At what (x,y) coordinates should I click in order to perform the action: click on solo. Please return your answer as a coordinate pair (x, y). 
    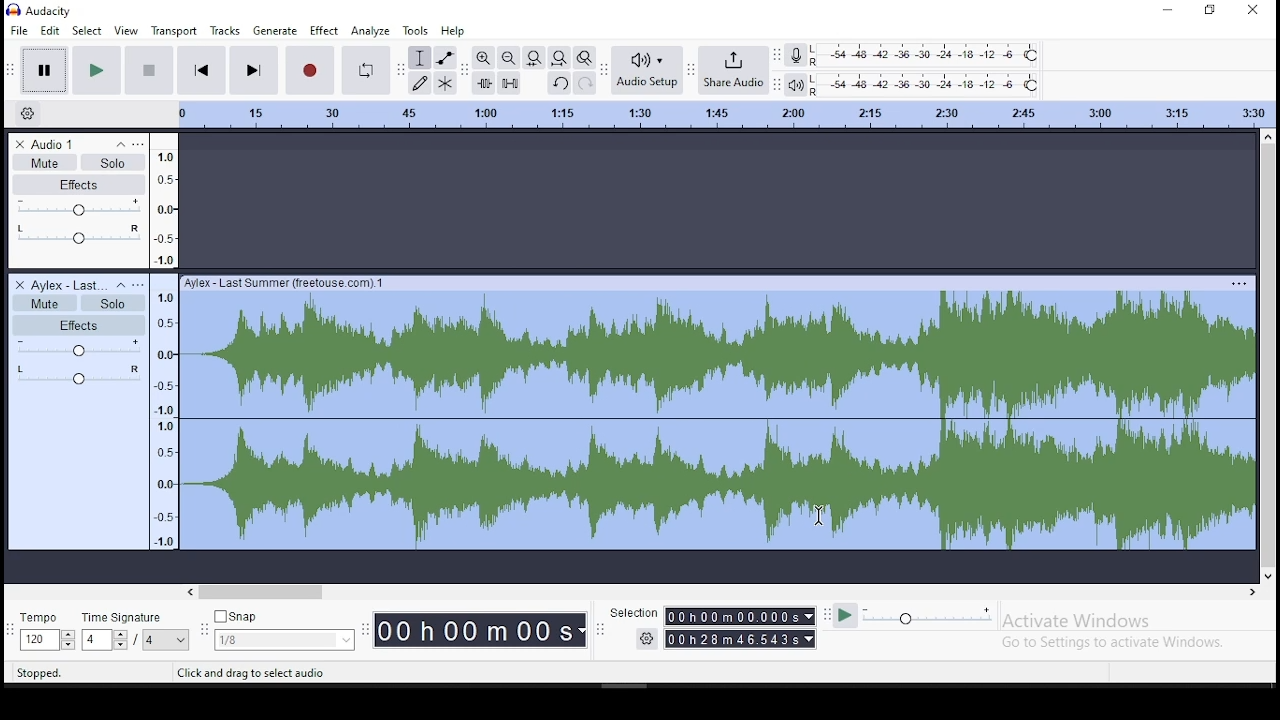
    Looking at the image, I should click on (114, 302).